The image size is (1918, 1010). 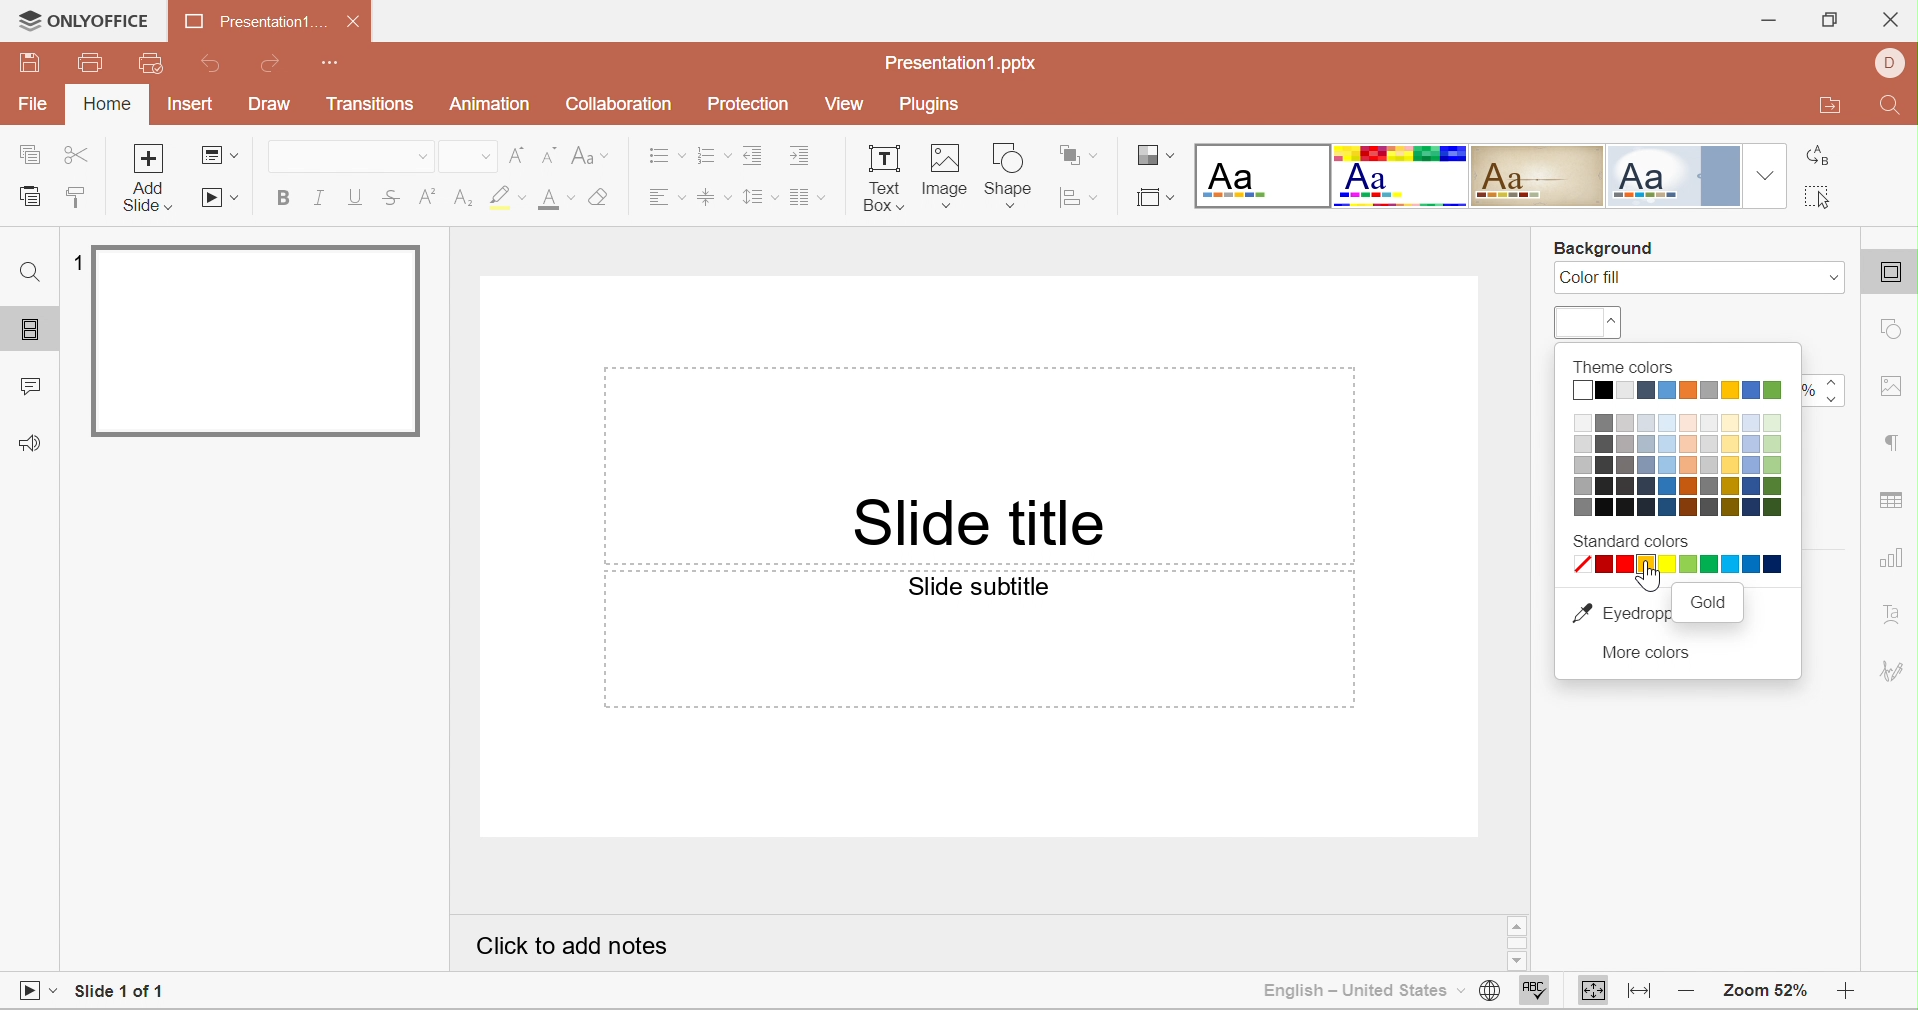 What do you see at coordinates (37, 989) in the screenshot?
I see `Start Slideshow` at bounding box center [37, 989].